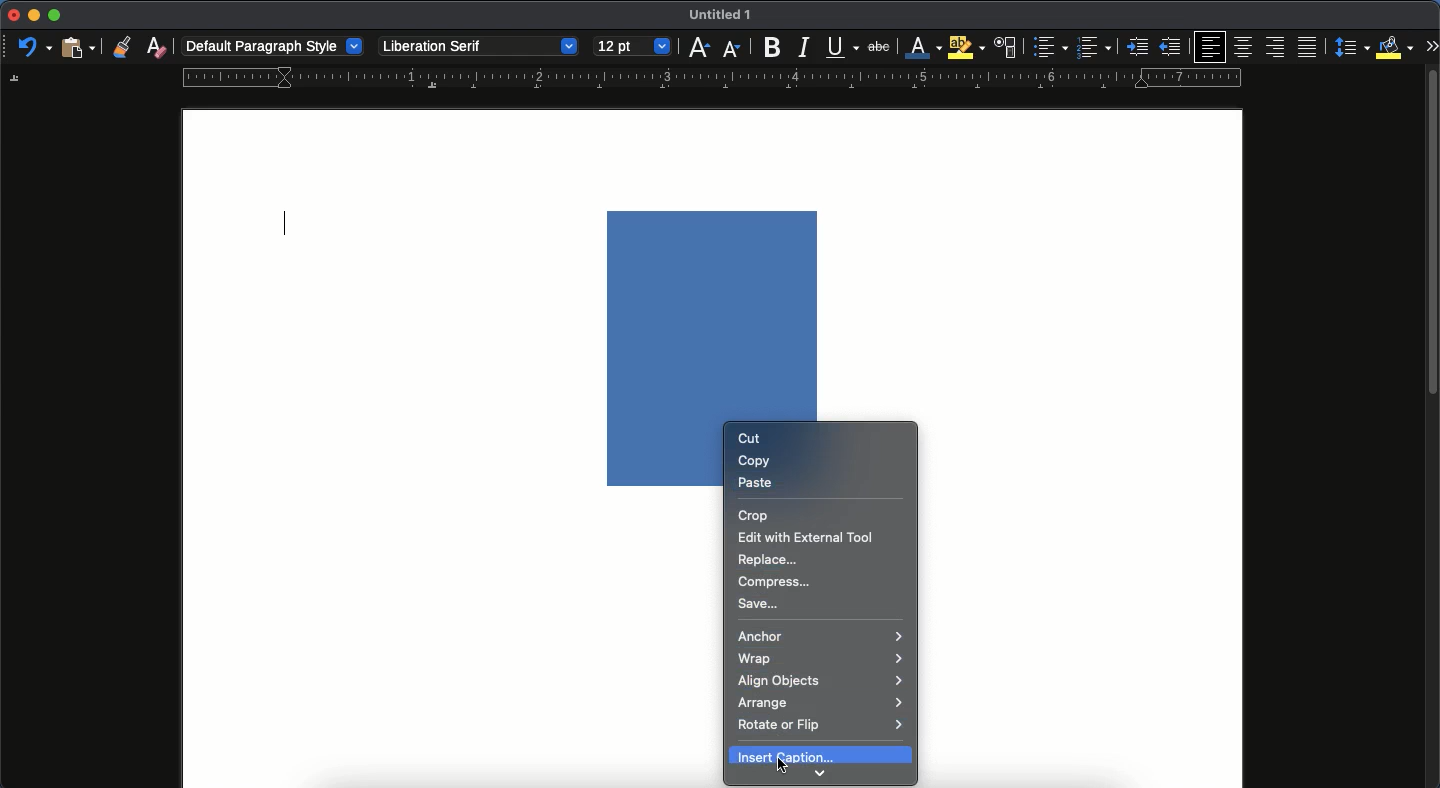 The height and width of the screenshot is (788, 1440). Describe the element at coordinates (757, 481) in the screenshot. I see `paste` at that location.